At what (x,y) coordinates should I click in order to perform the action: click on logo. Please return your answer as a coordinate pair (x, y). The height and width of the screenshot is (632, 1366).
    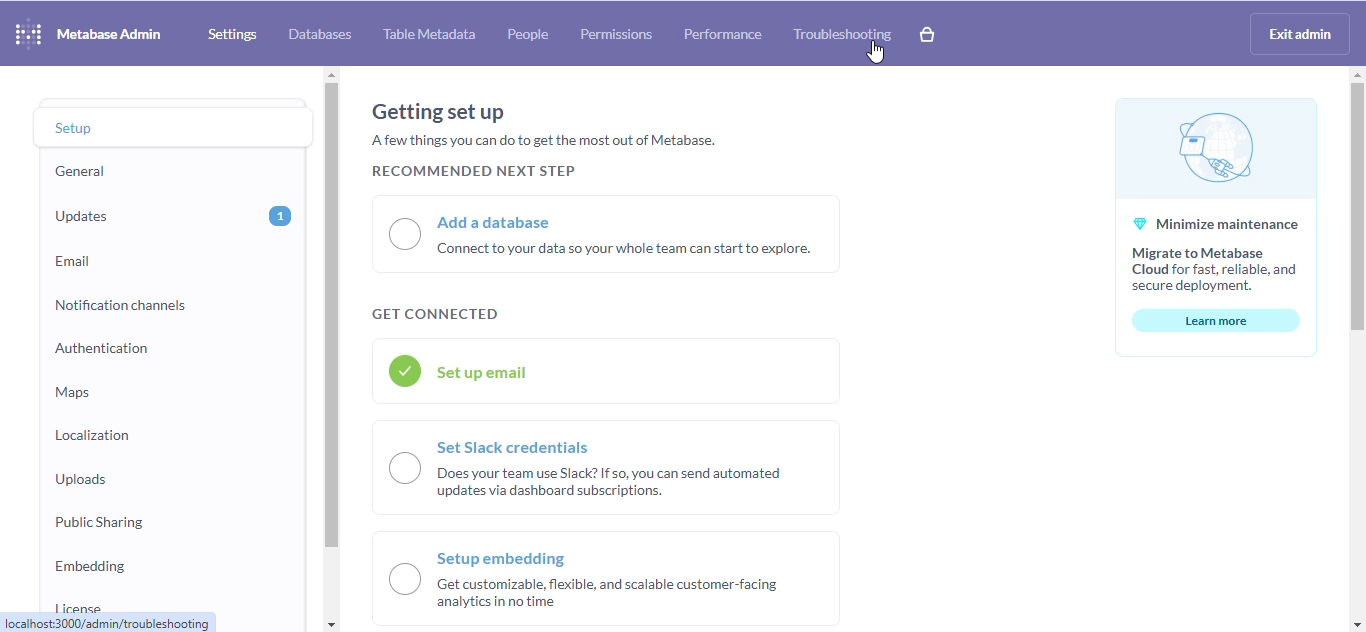
    Looking at the image, I should click on (28, 33).